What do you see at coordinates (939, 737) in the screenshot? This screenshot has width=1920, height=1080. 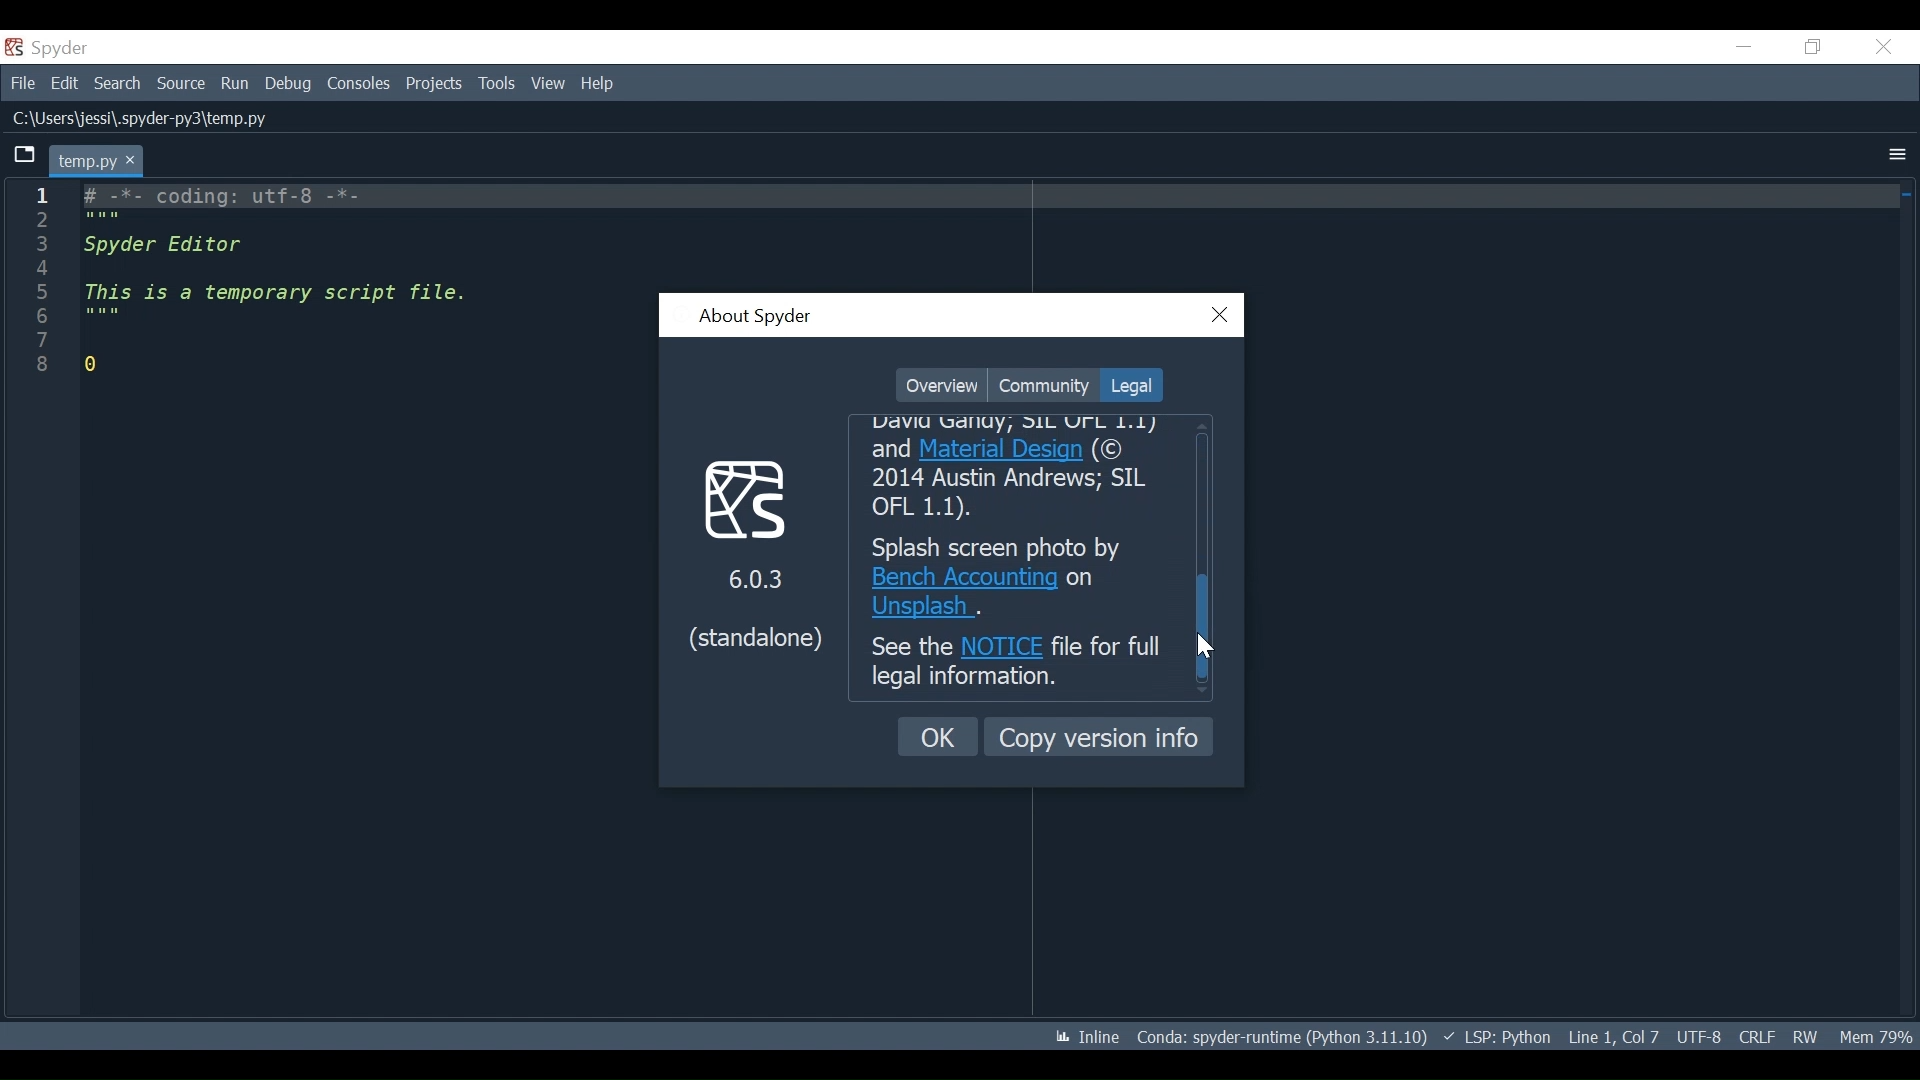 I see `OK` at bounding box center [939, 737].